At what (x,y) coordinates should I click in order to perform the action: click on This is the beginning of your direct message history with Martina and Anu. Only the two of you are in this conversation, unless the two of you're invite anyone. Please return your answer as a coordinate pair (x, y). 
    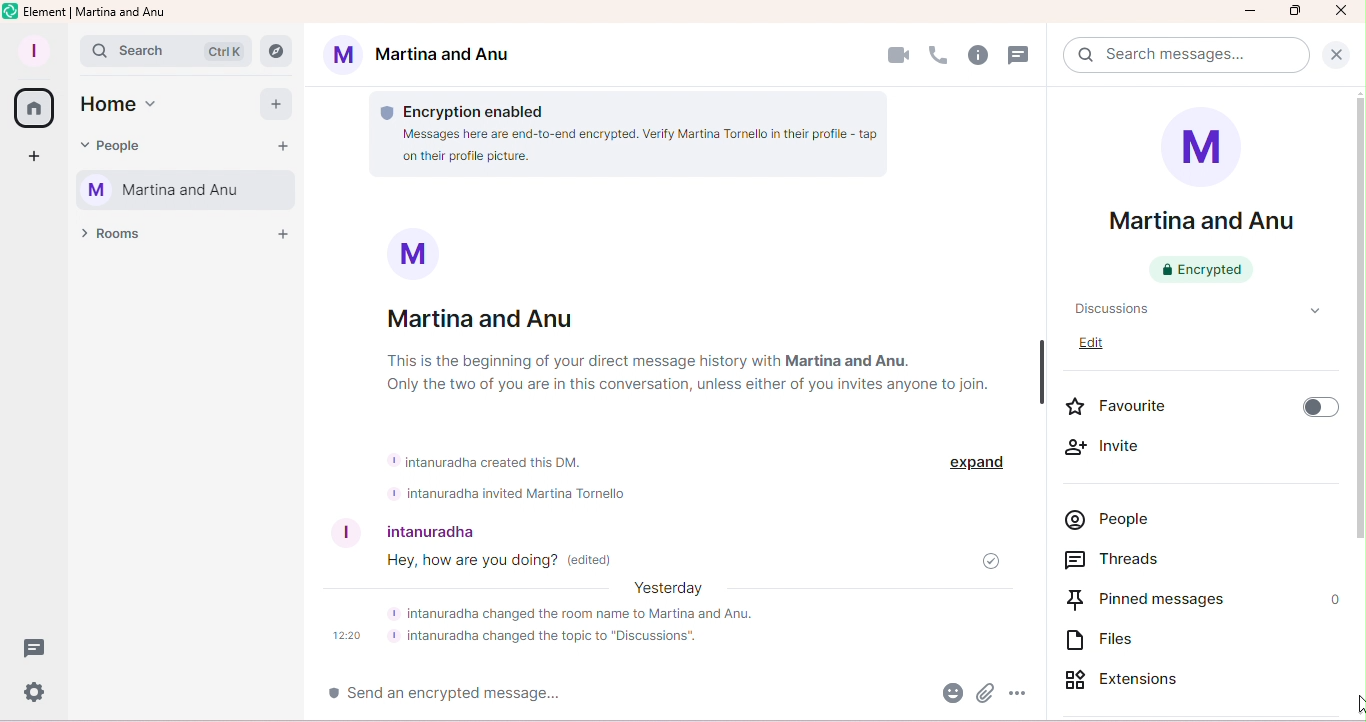
    Looking at the image, I should click on (714, 372).